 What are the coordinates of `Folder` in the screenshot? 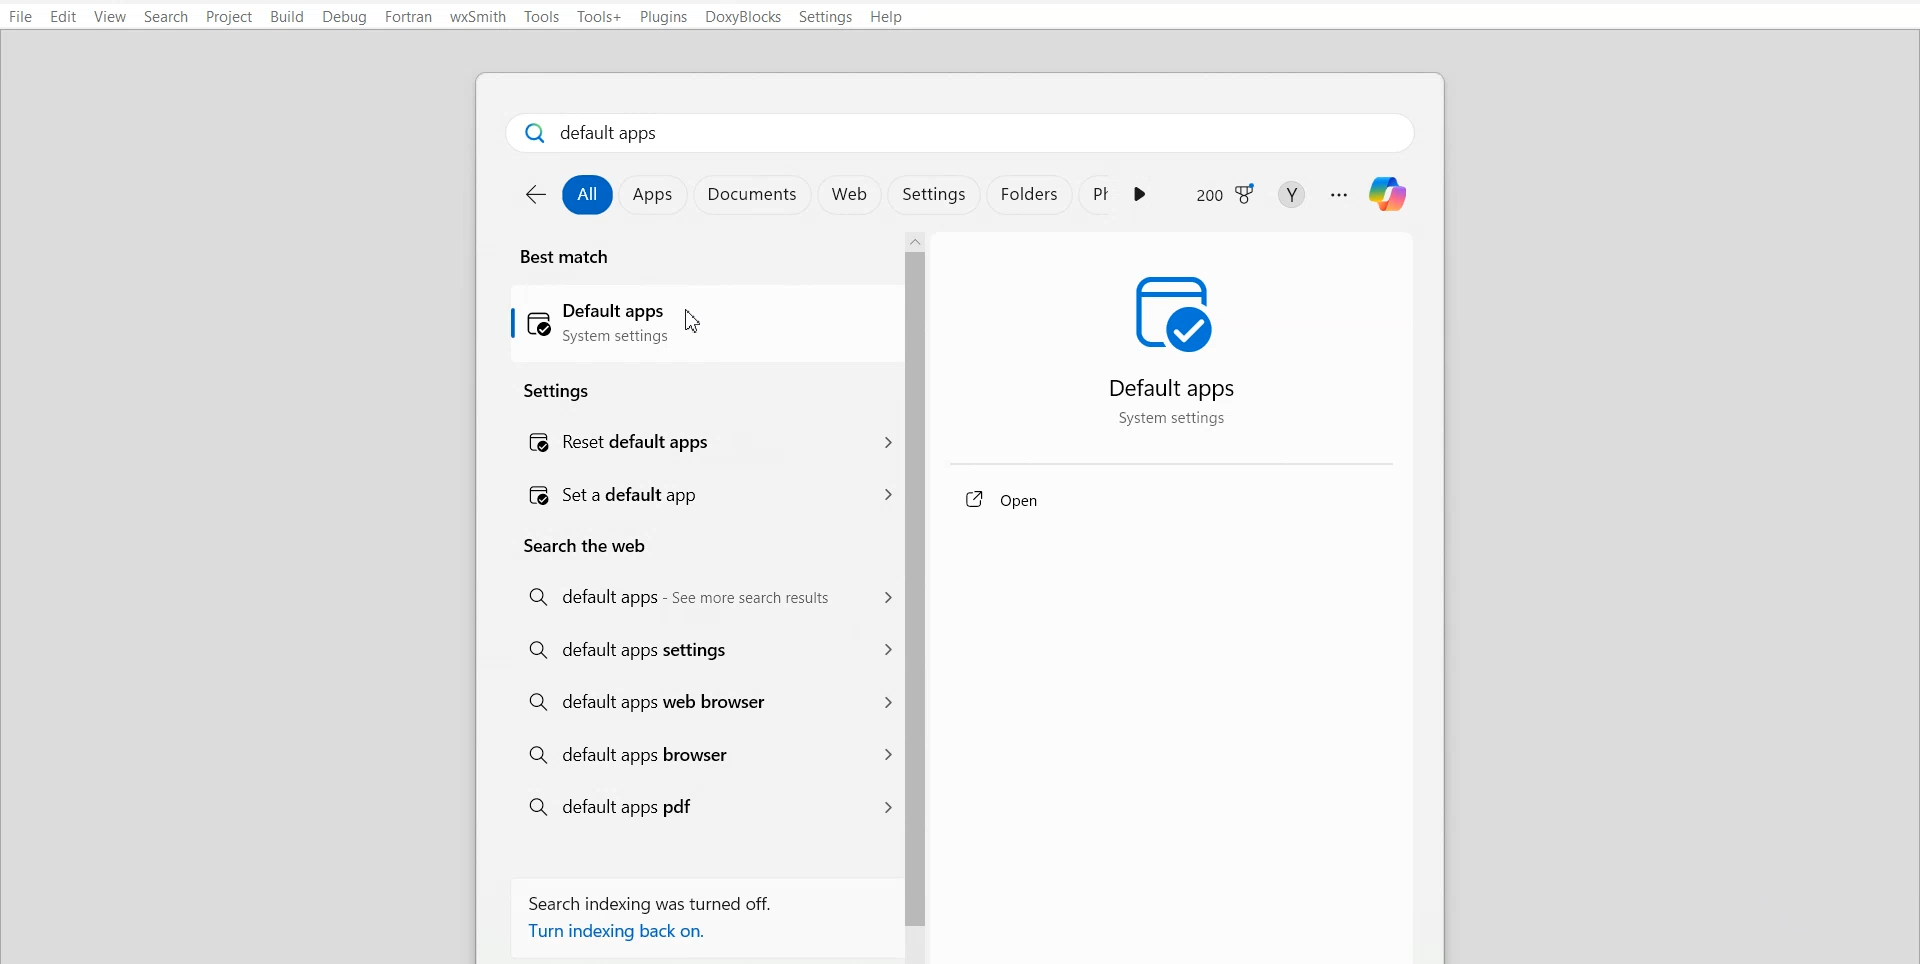 It's located at (1025, 195).